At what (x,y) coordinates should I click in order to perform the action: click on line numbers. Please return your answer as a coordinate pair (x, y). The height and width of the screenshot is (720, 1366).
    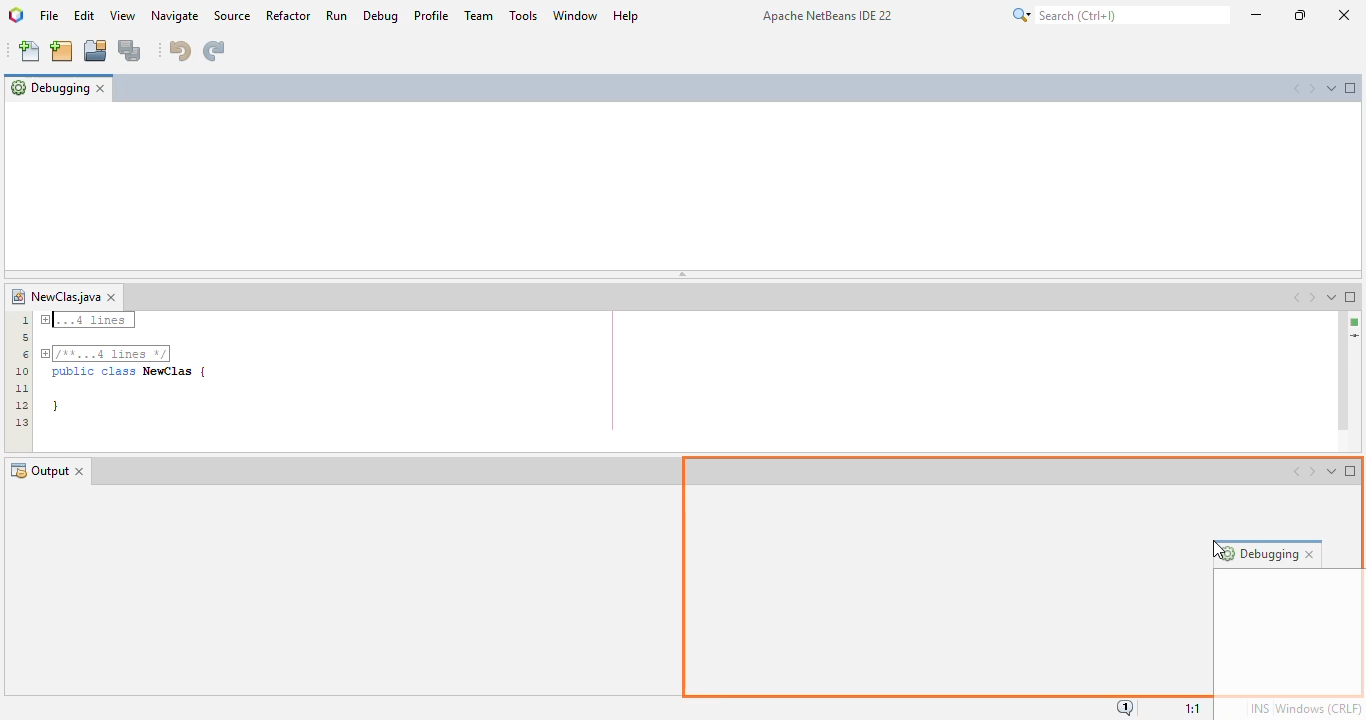
    Looking at the image, I should click on (21, 370).